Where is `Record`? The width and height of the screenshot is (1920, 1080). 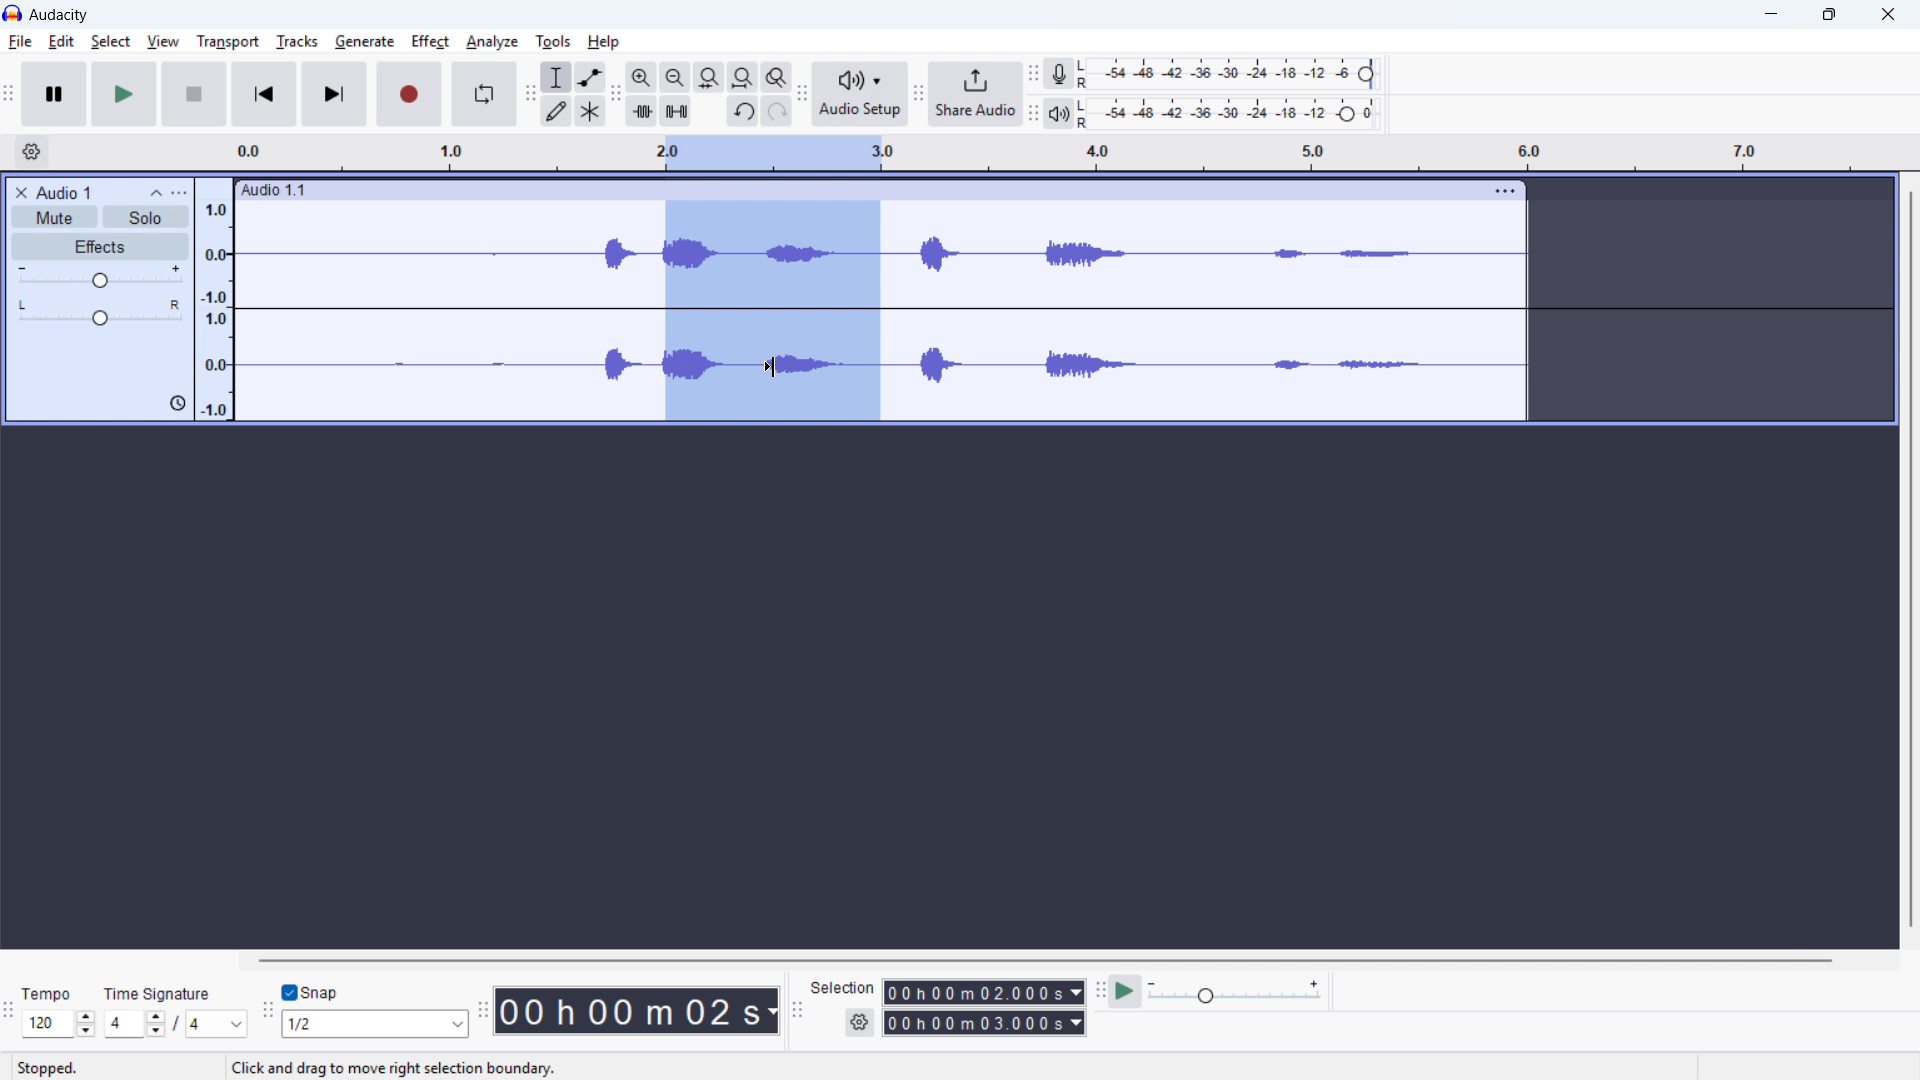 Record is located at coordinates (411, 95).